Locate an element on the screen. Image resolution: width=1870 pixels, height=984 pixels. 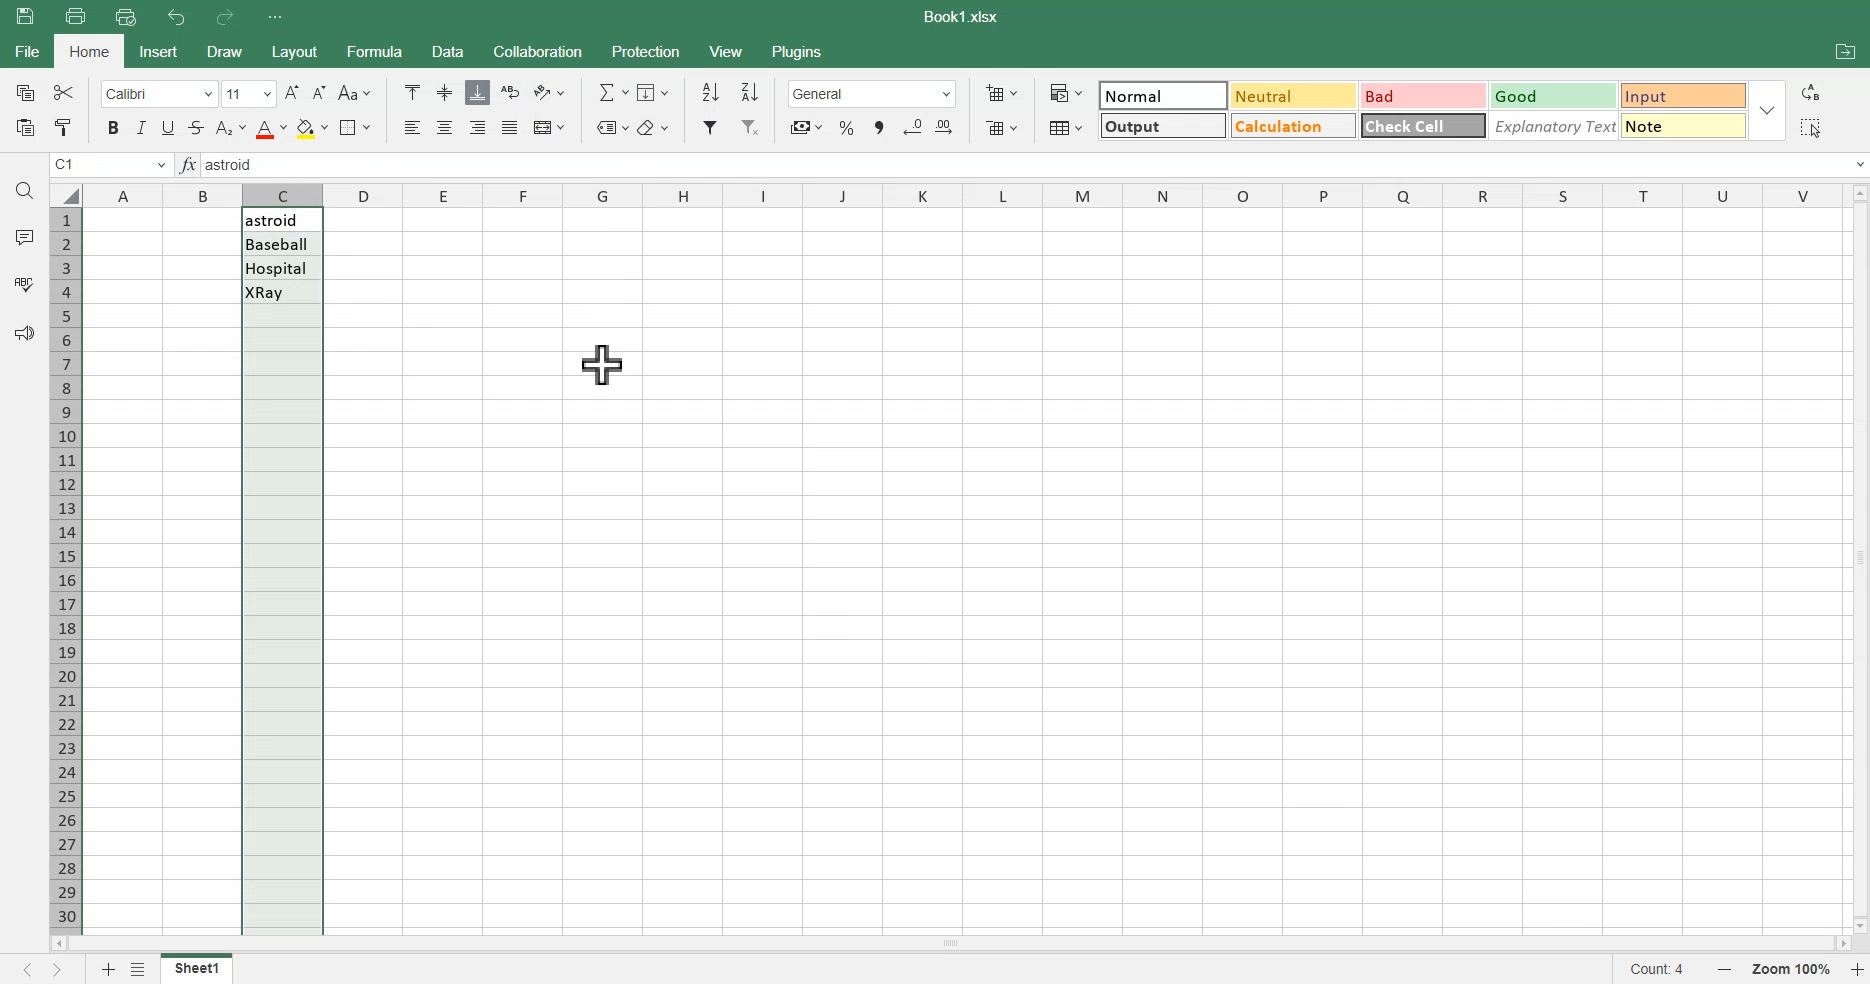
Horizontal Scroll Bar is located at coordinates (950, 942).